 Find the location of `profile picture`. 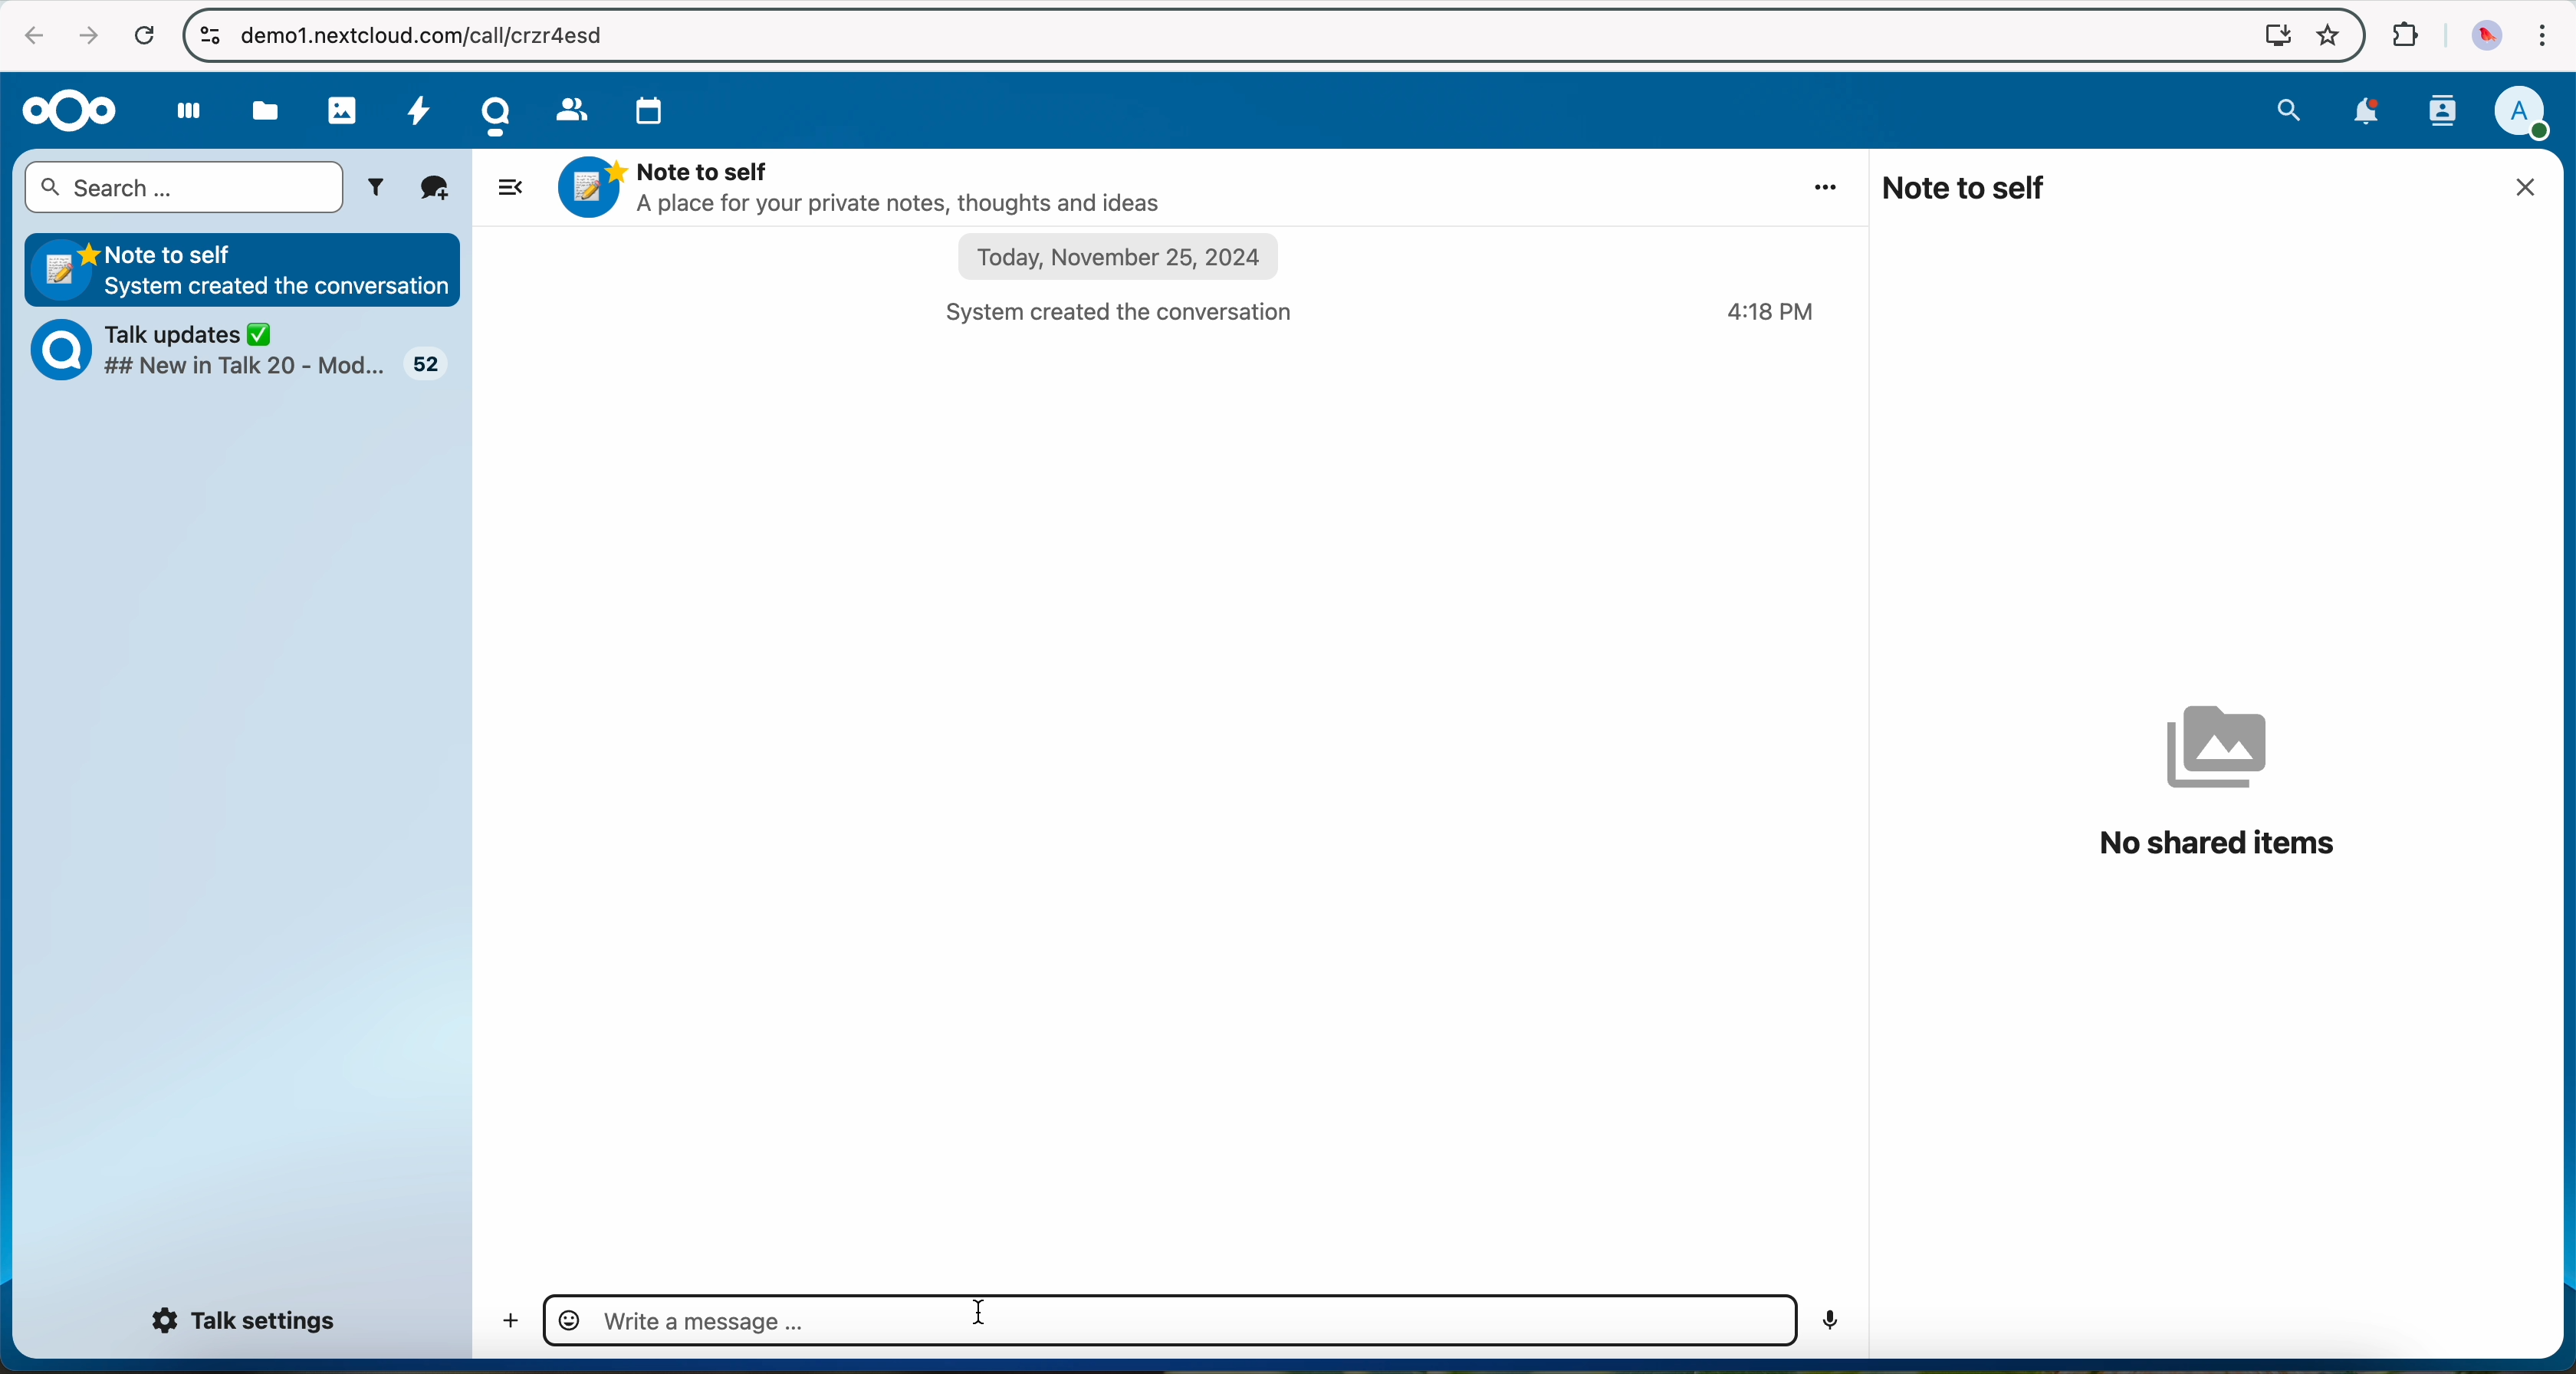

profile picture is located at coordinates (2481, 35).